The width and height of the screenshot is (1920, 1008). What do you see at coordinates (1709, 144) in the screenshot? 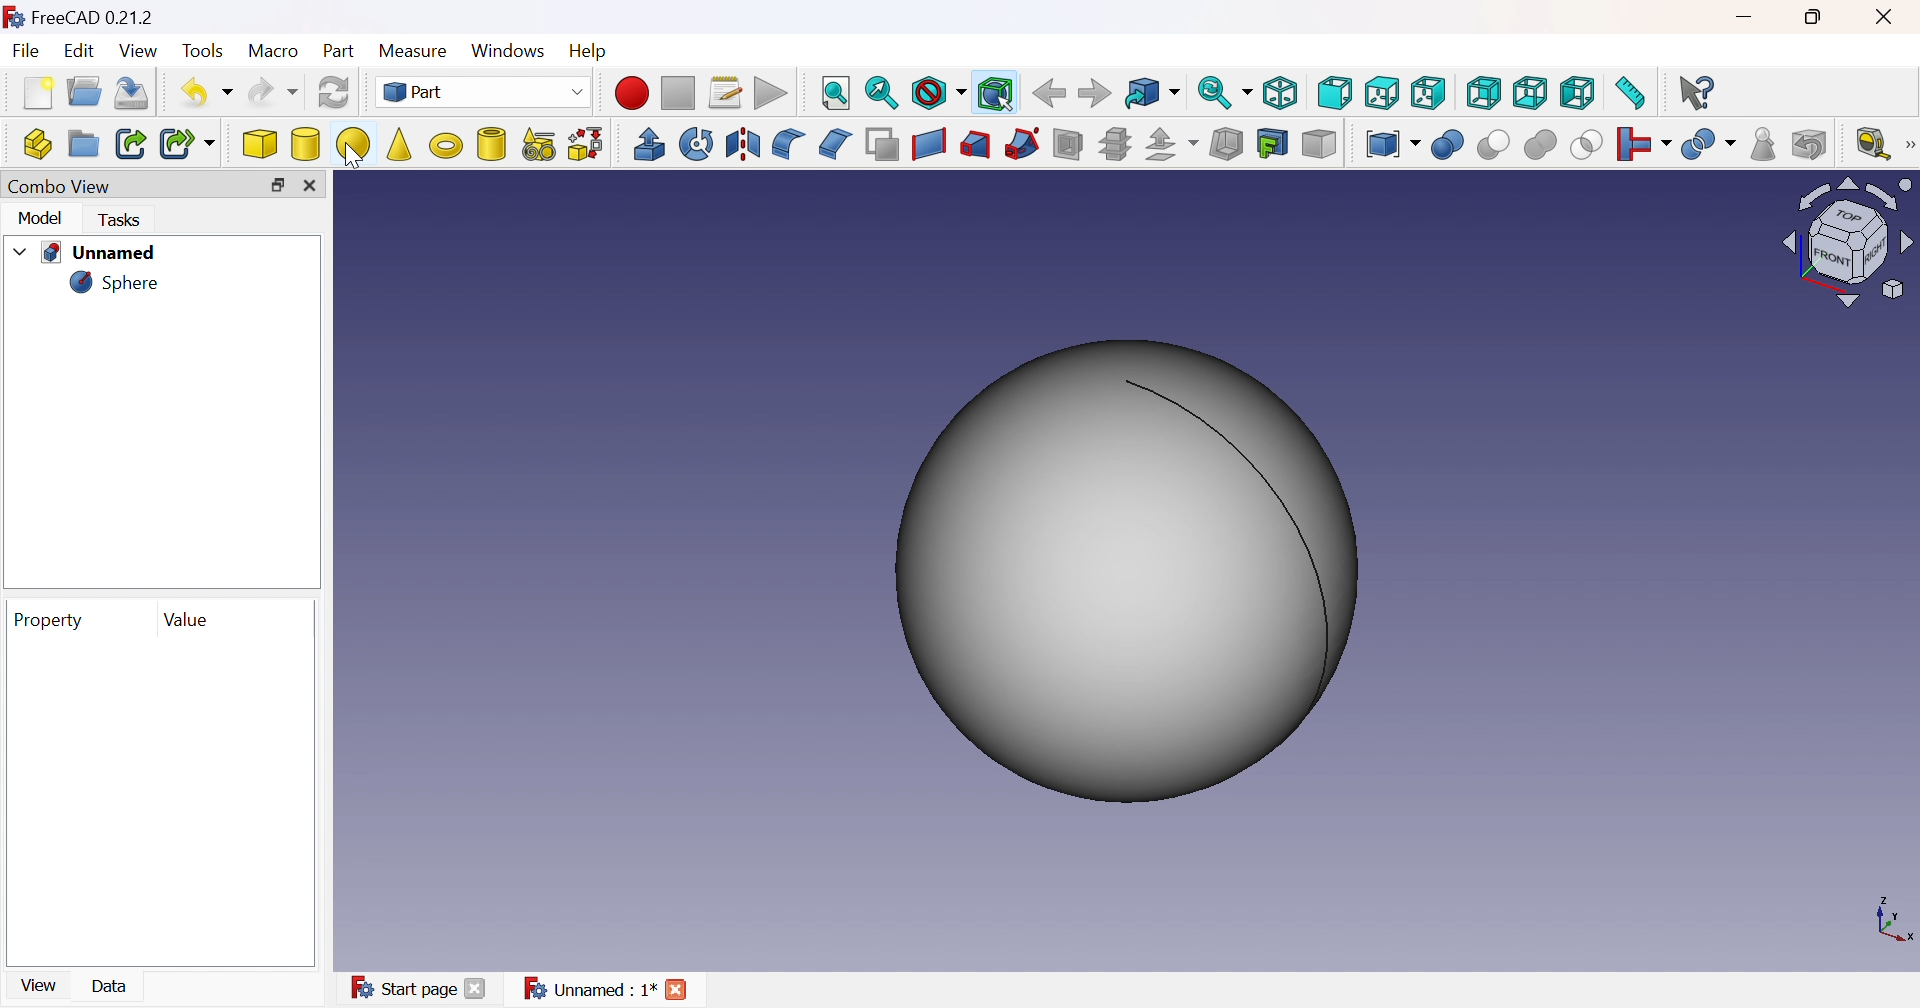
I see `Split objects` at bounding box center [1709, 144].